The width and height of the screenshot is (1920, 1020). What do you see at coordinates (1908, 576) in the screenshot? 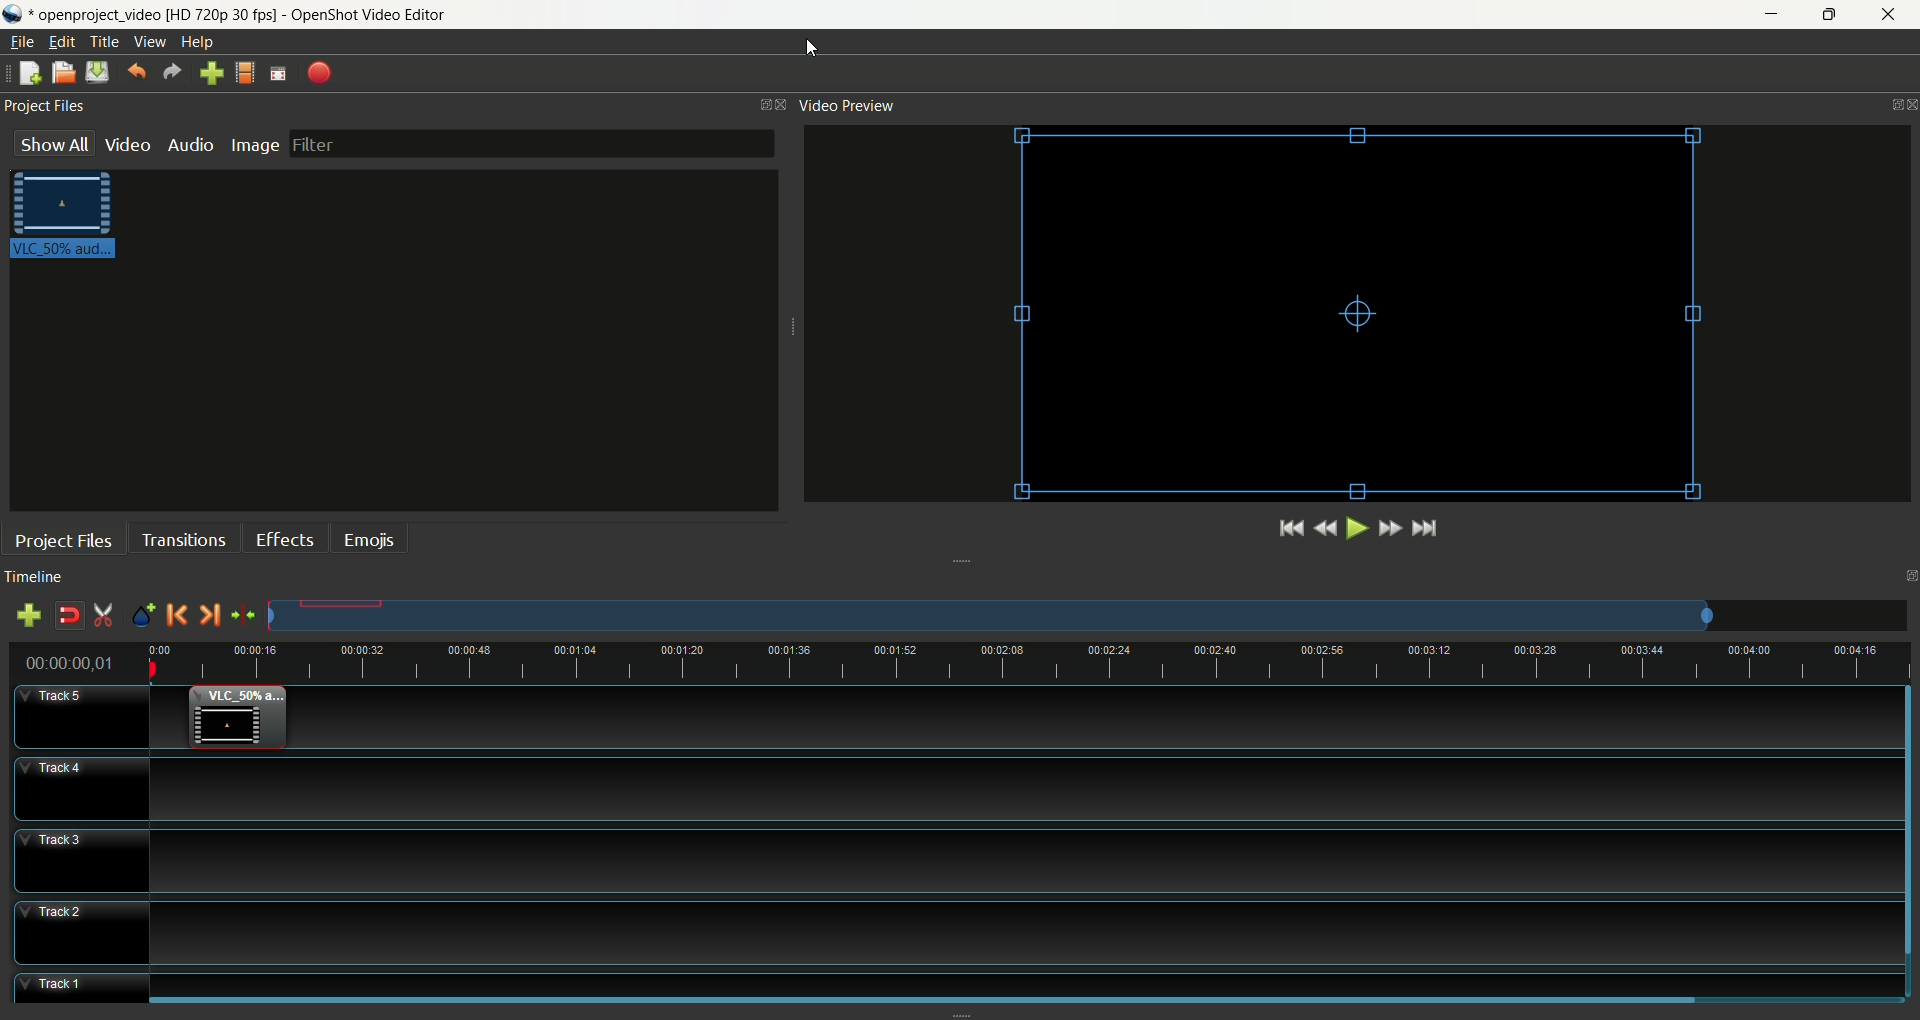
I see `maximize` at bounding box center [1908, 576].